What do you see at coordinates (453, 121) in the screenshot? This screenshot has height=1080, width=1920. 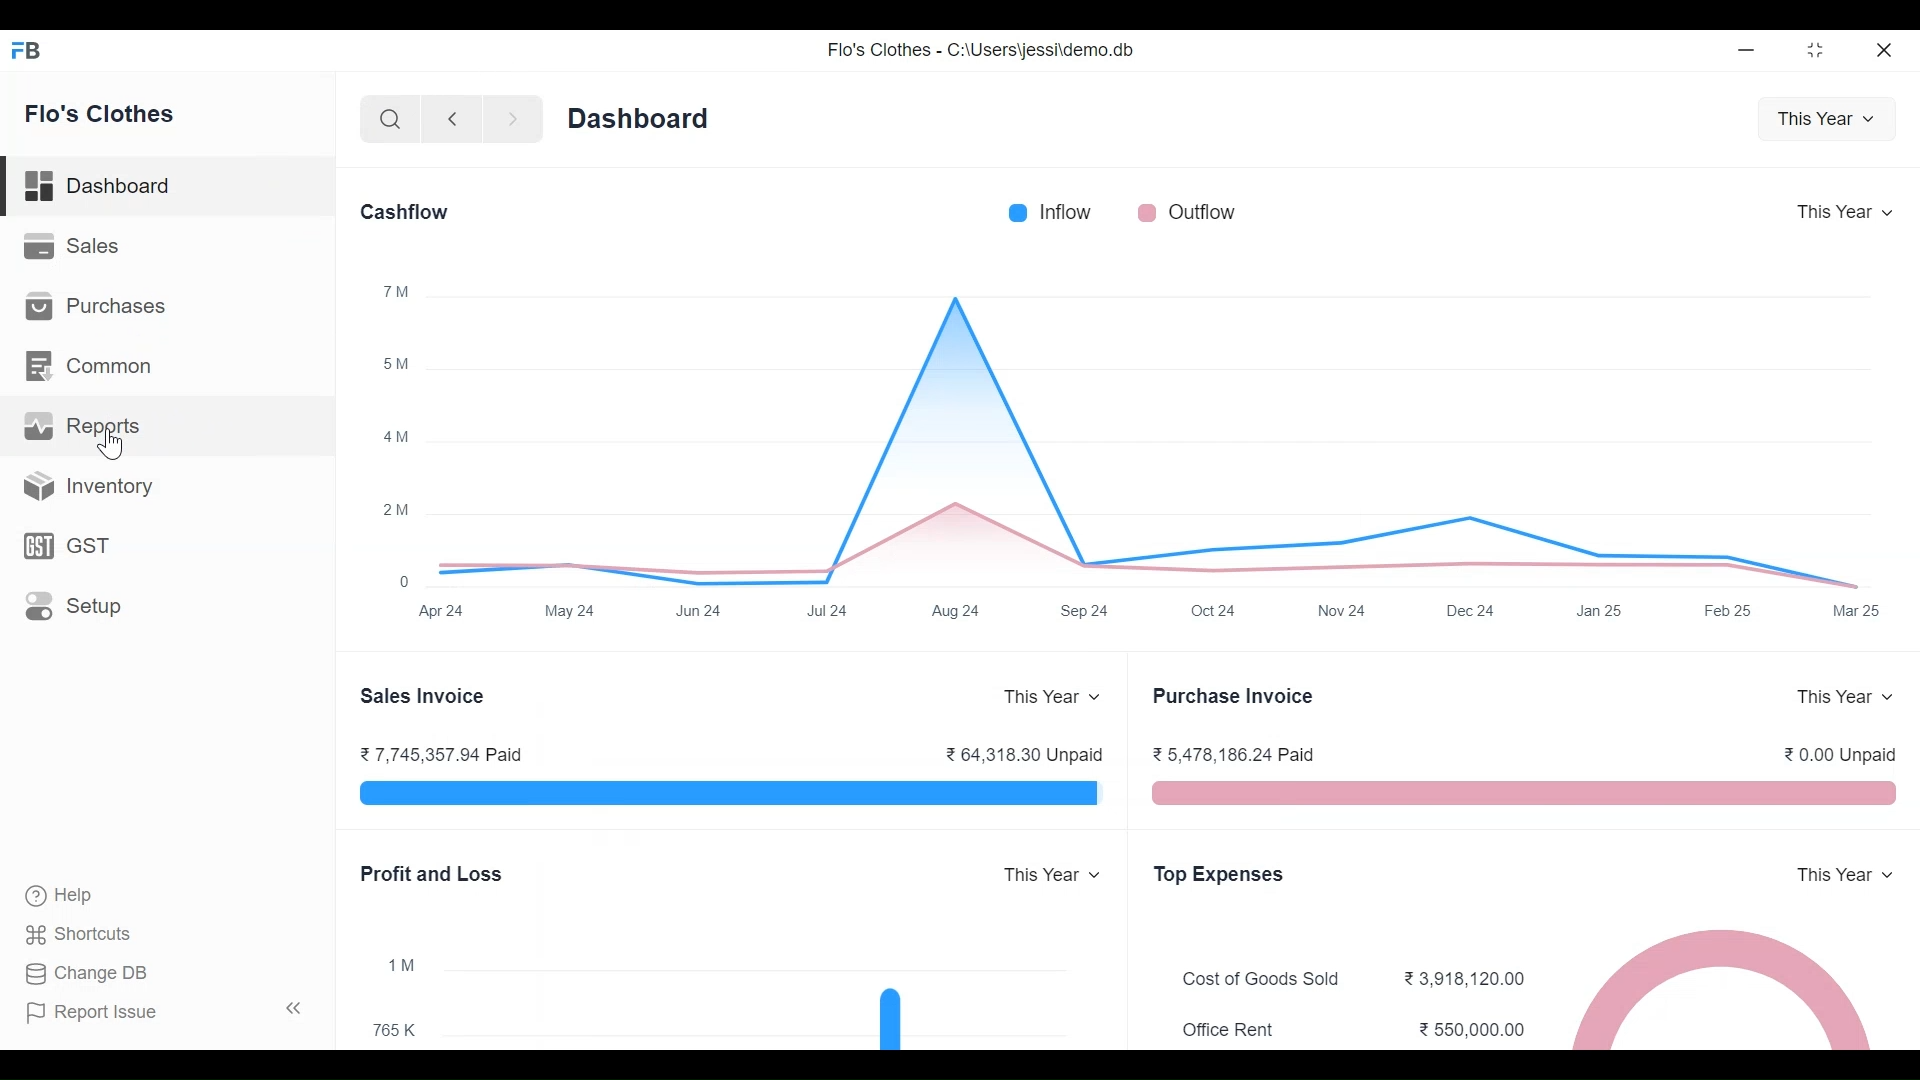 I see `backward` at bounding box center [453, 121].